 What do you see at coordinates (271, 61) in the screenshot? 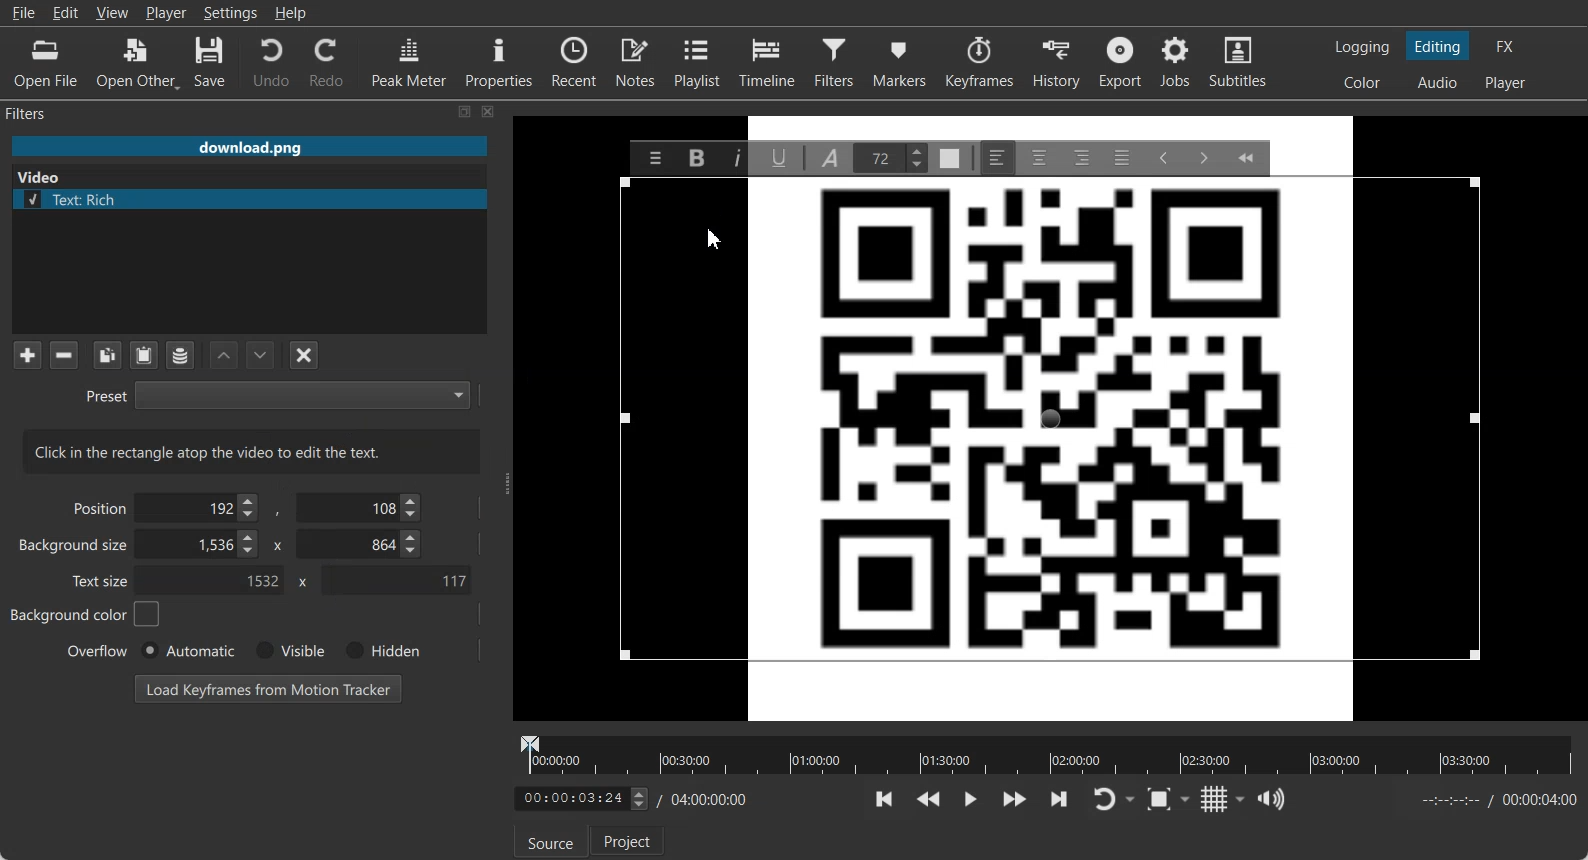
I see `Undo` at bounding box center [271, 61].